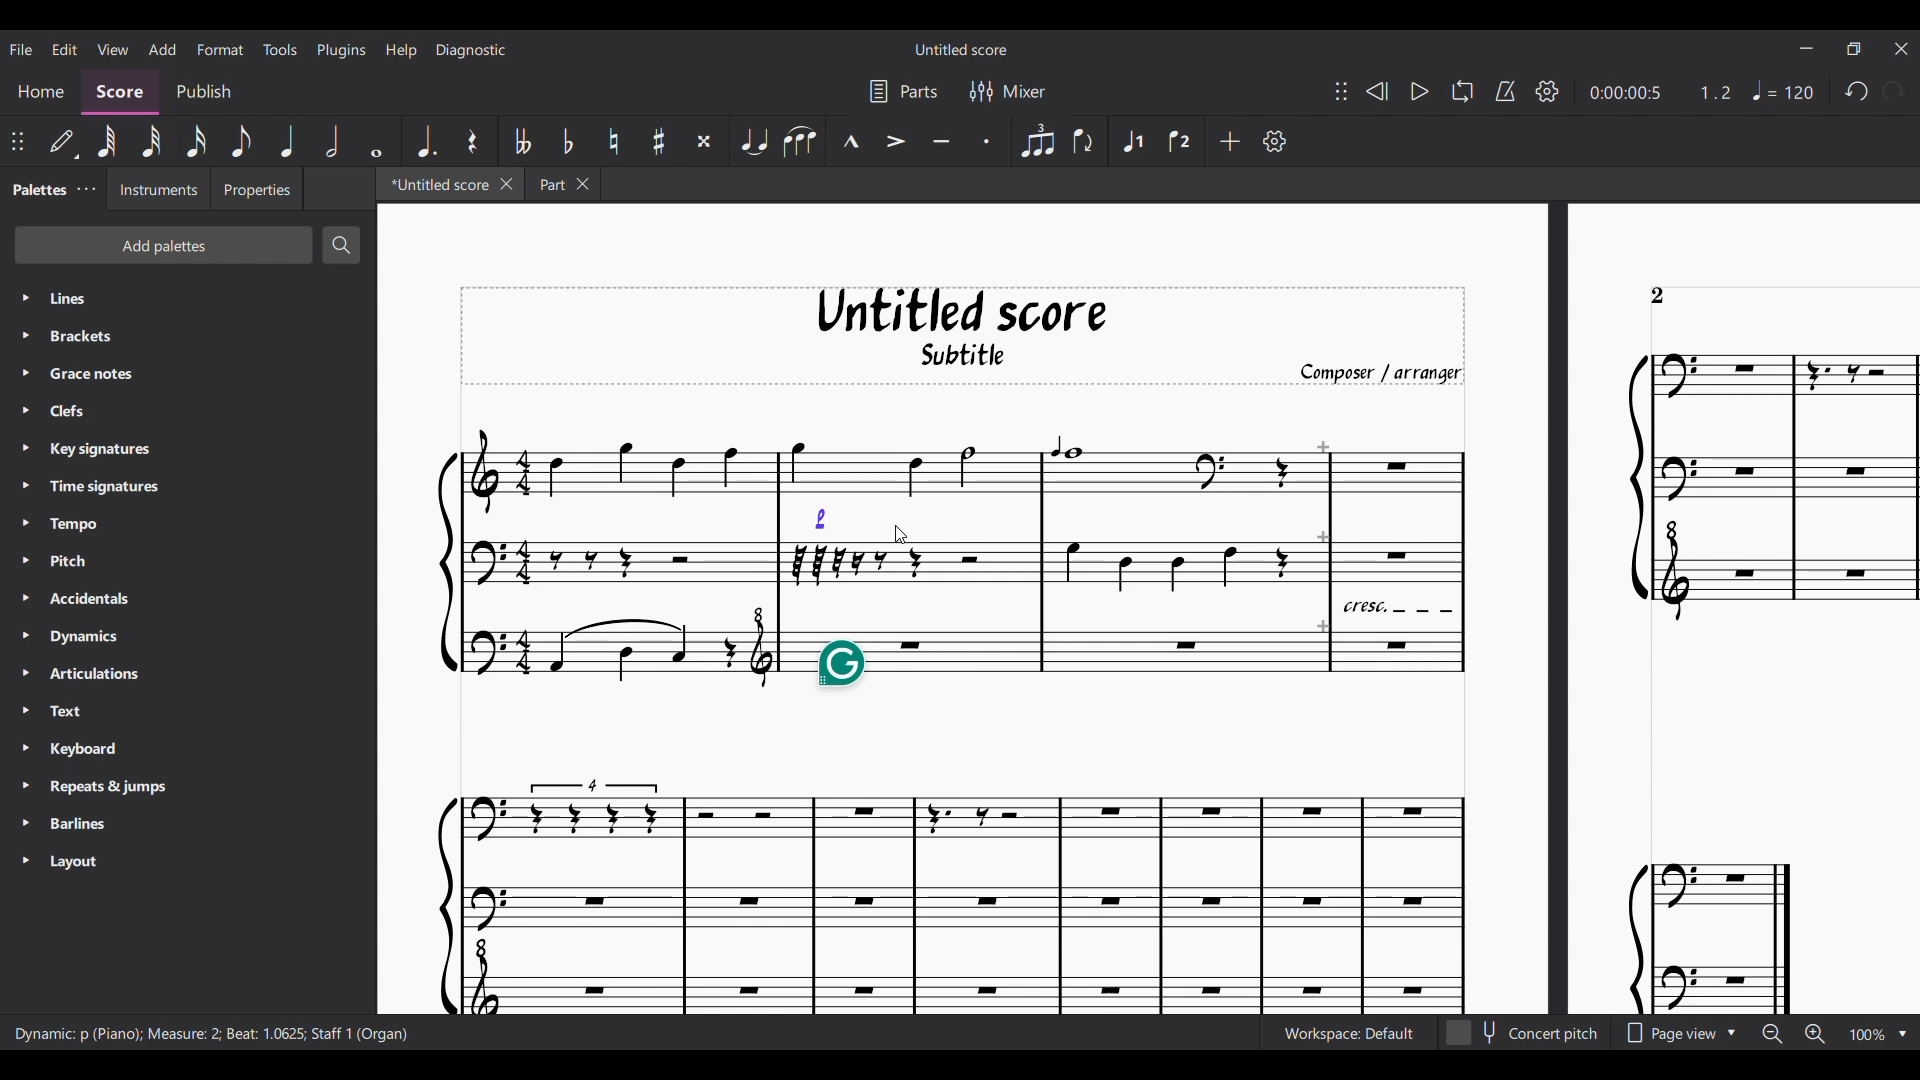 The width and height of the screenshot is (1920, 1080). Describe the element at coordinates (1661, 92) in the screenshot. I see `Current duration and ratio` at that location.